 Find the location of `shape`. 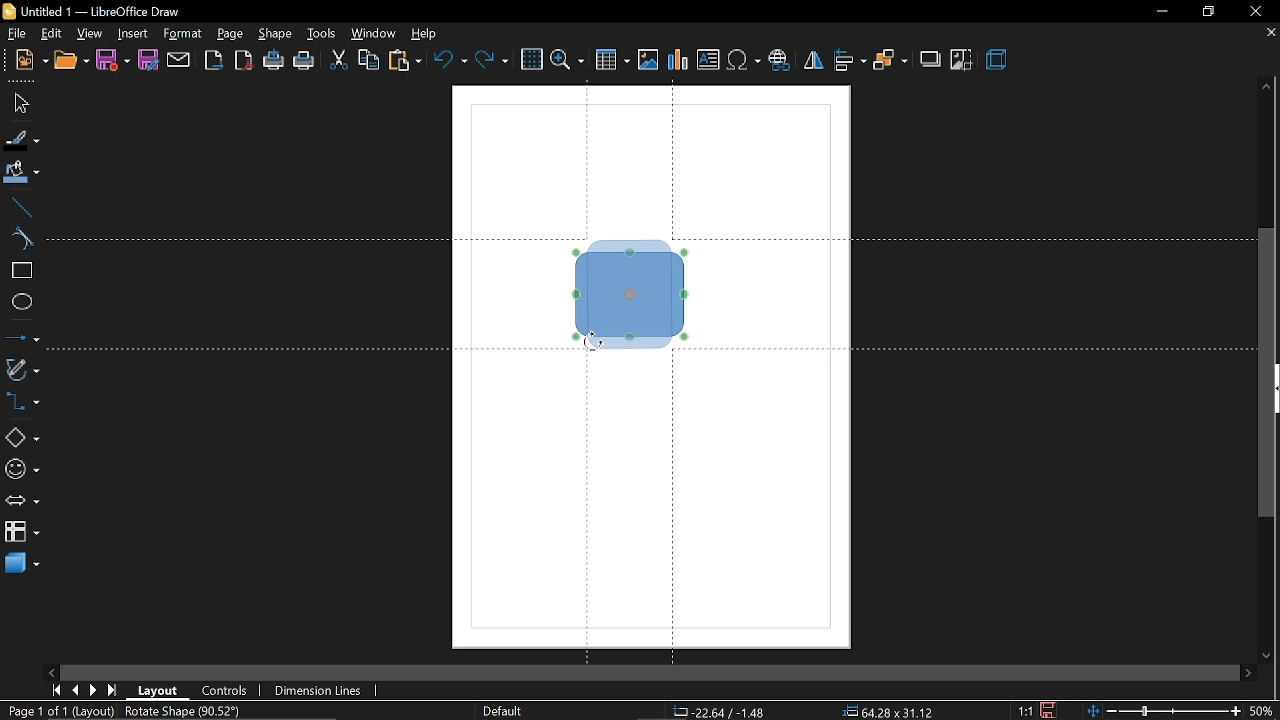

shape is located at coordinates (276, 33).